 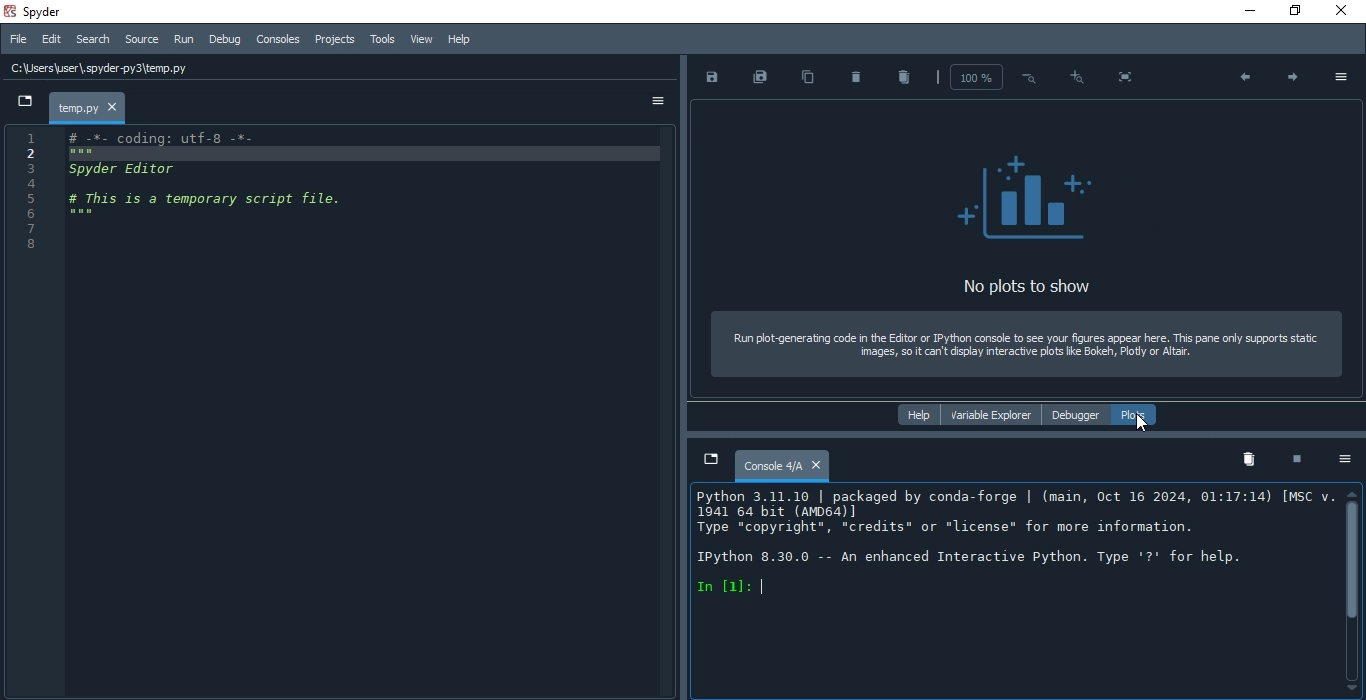 What do you see at coordinates (139, 39) in the screenshot?
I see `Source` at bounding box center [139, 39].